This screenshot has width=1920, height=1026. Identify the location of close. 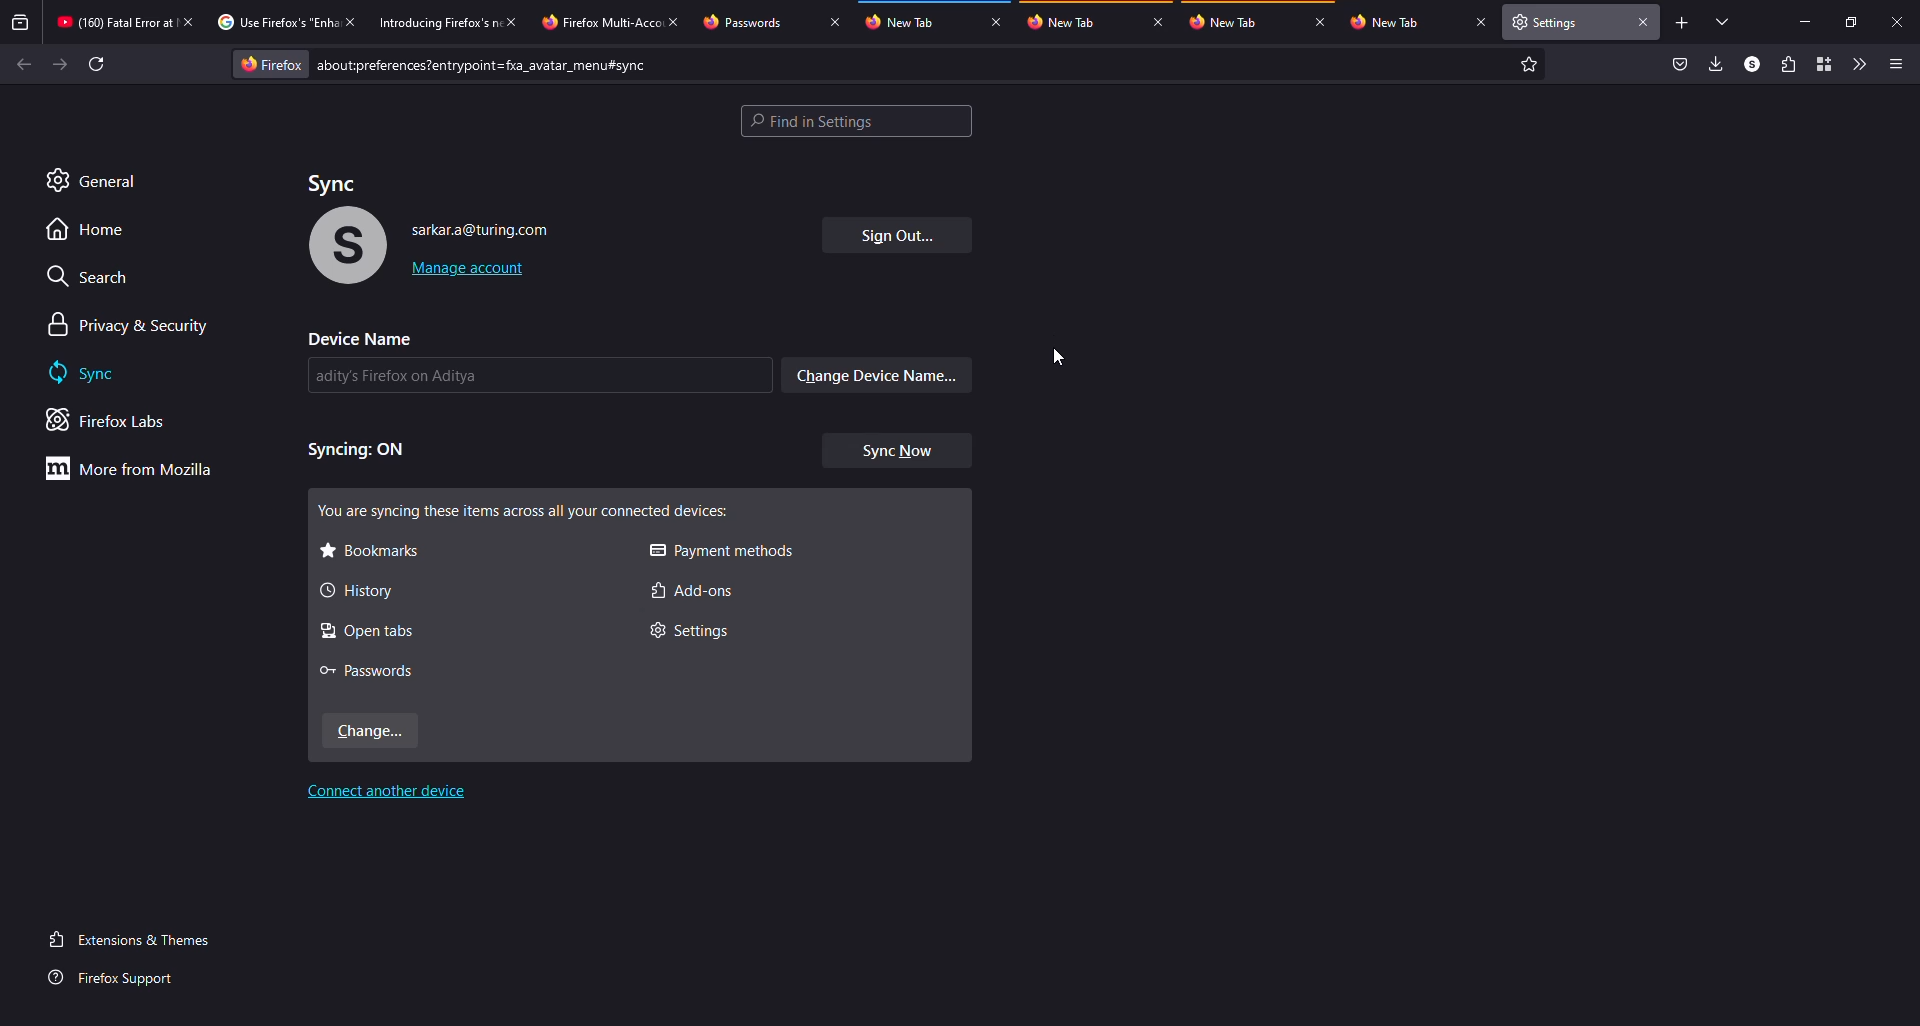
(677, 23).